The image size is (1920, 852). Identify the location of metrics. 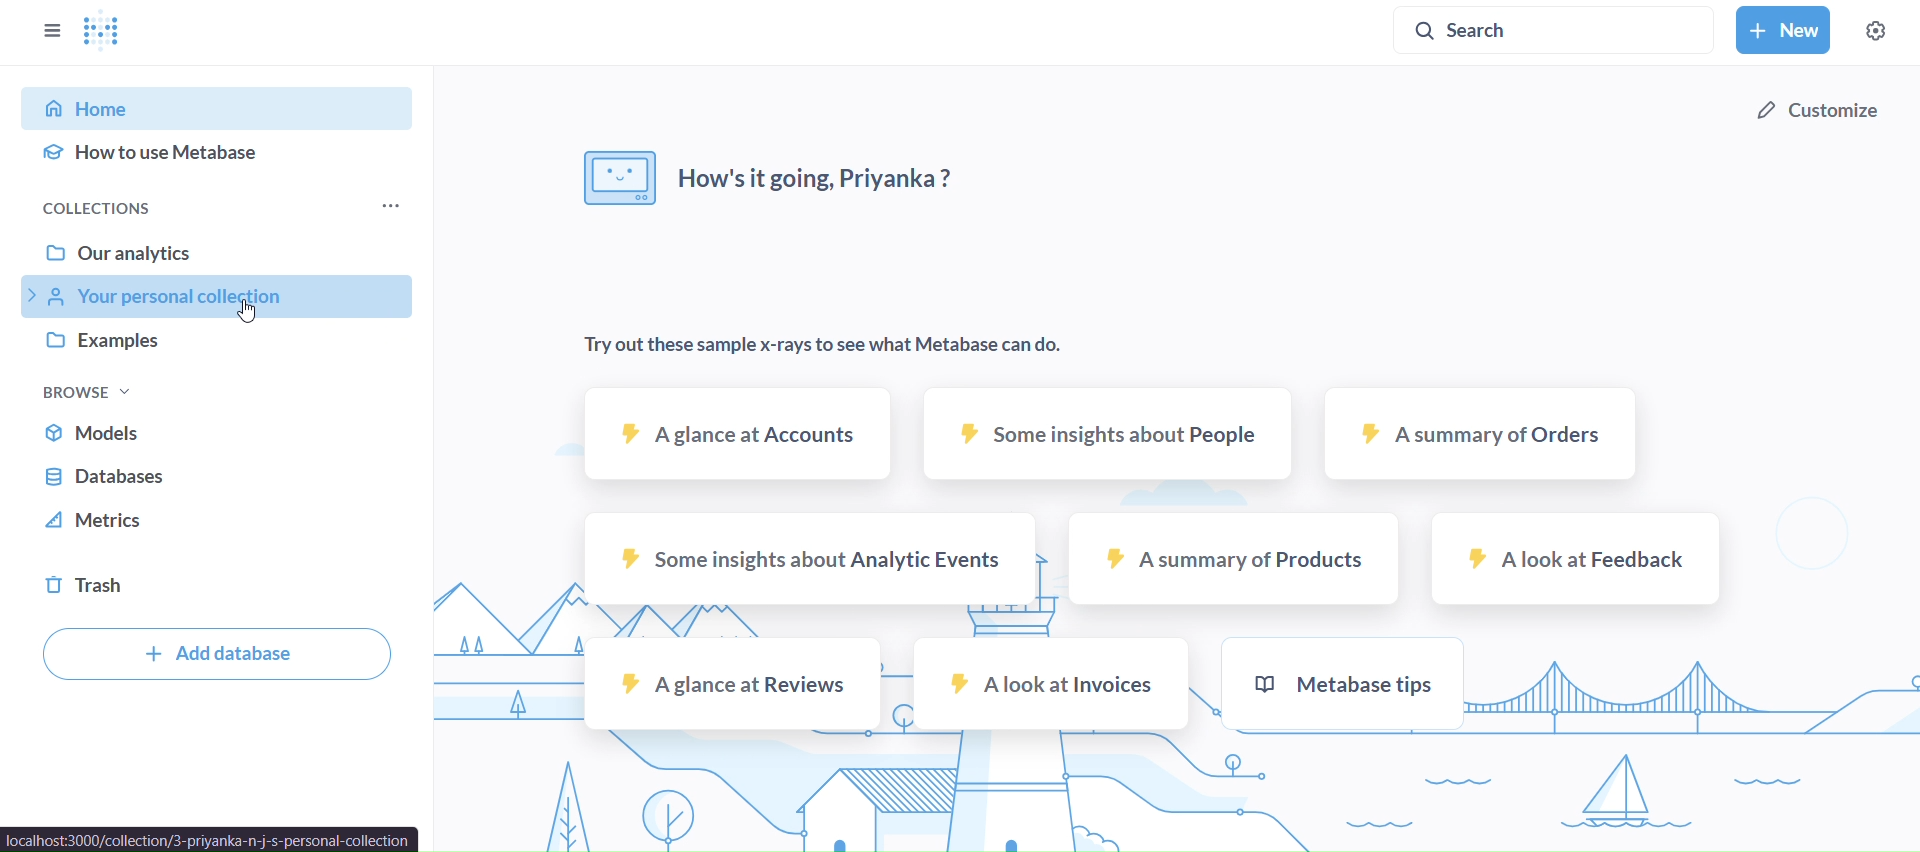
(224, 521).